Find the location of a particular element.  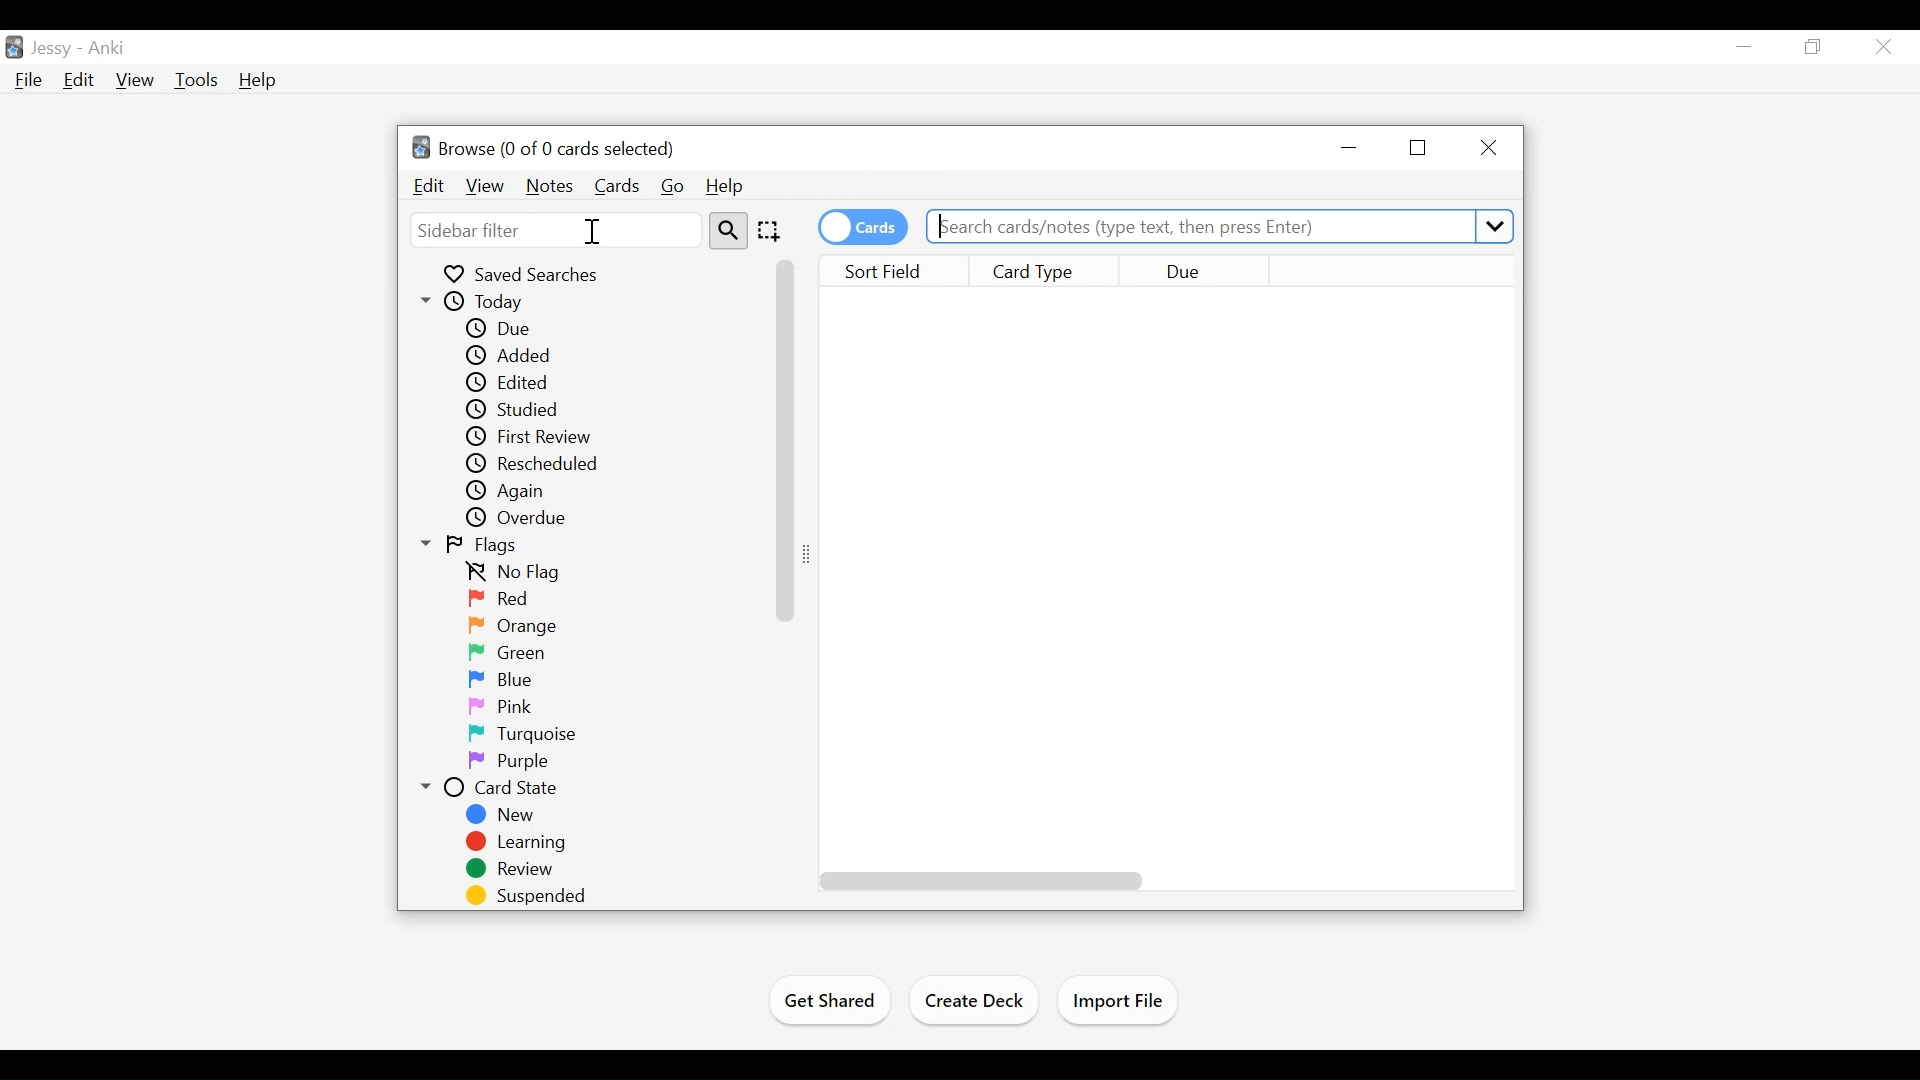

New is located at coordinates (503, 815).